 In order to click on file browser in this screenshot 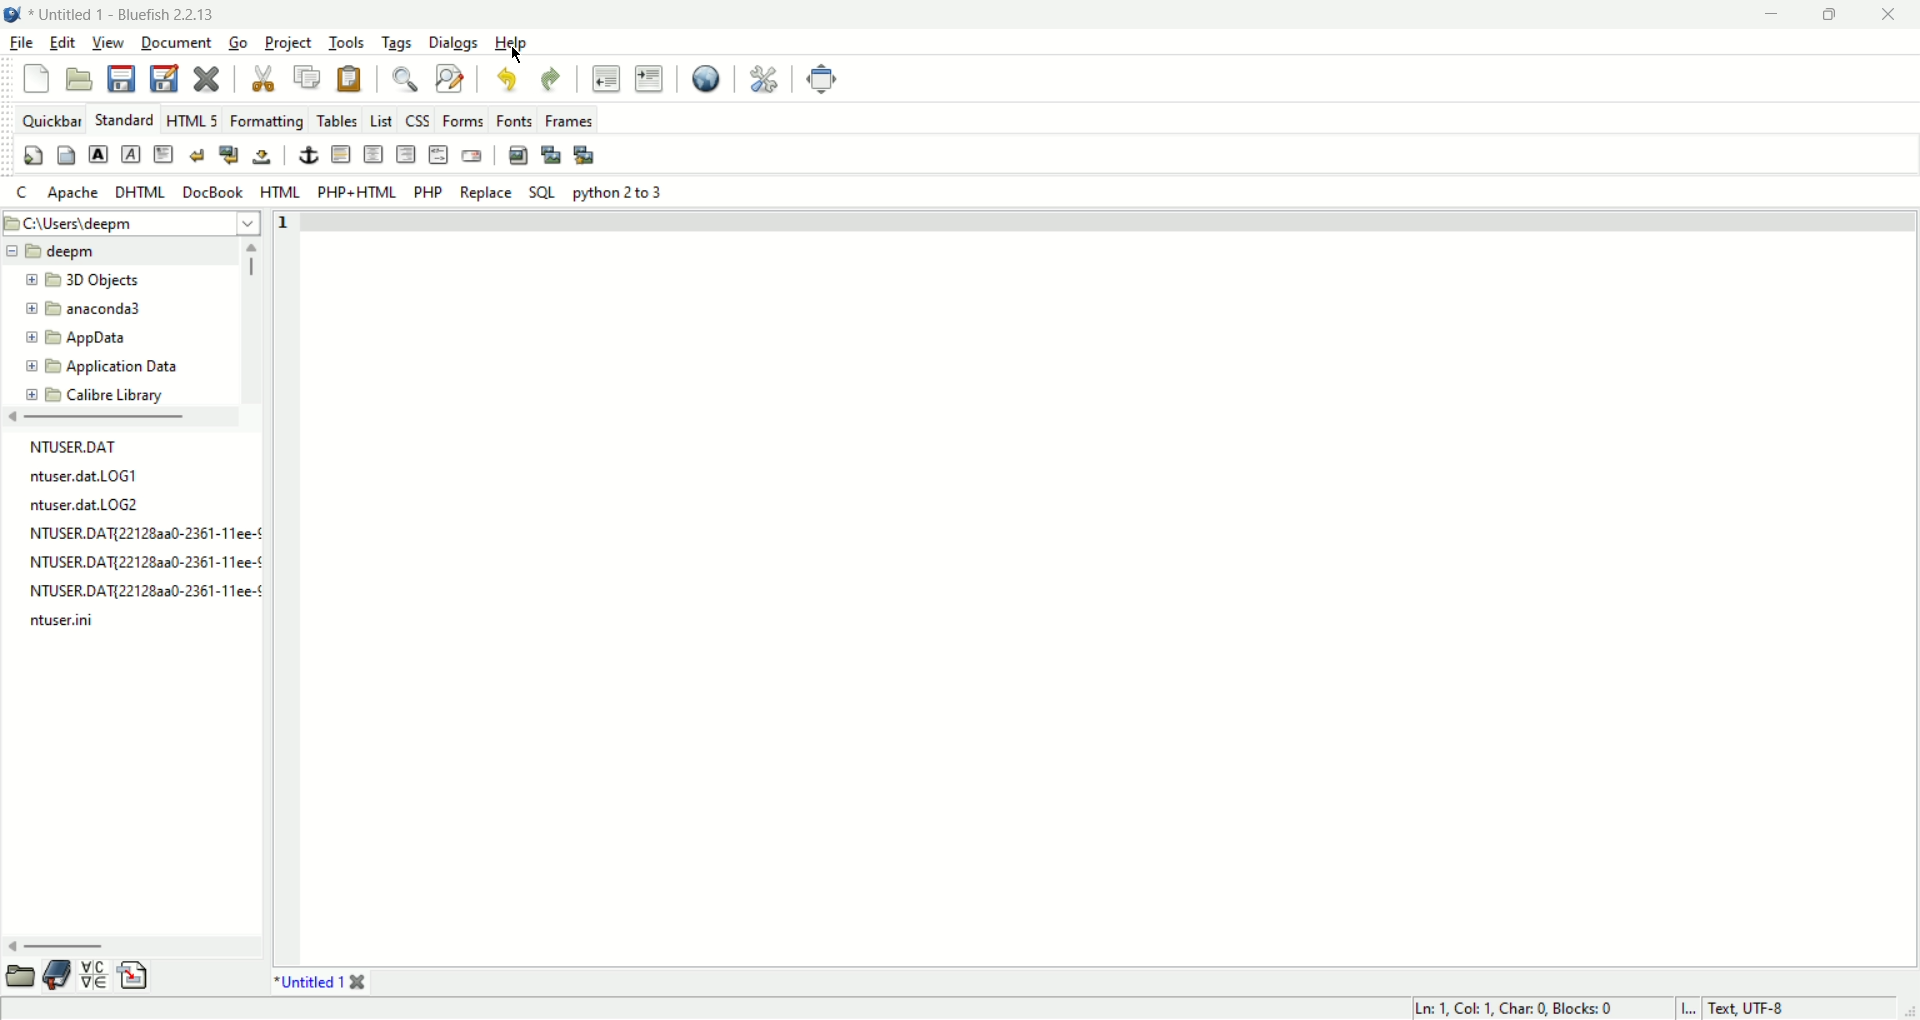, I will do `click(20, 974)`.